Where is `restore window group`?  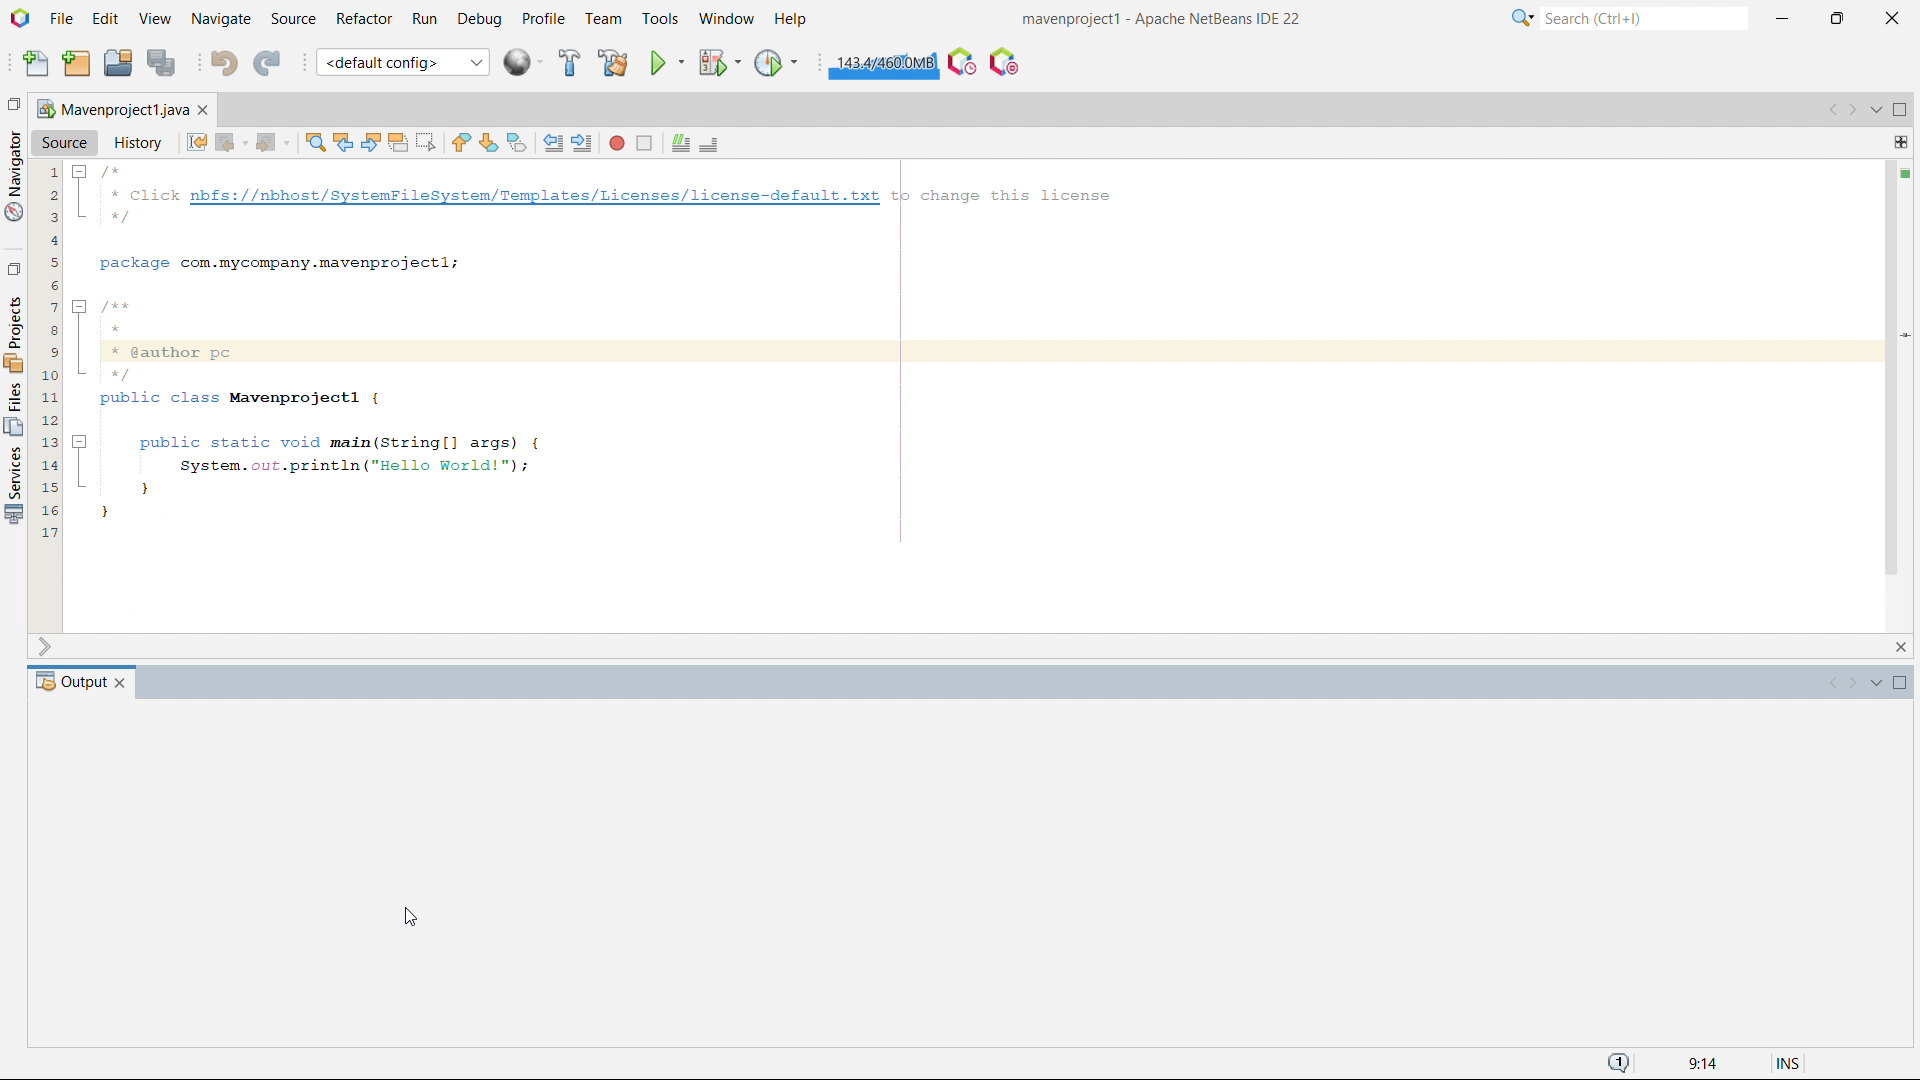
restore window group is located at coordinates (12, 102).